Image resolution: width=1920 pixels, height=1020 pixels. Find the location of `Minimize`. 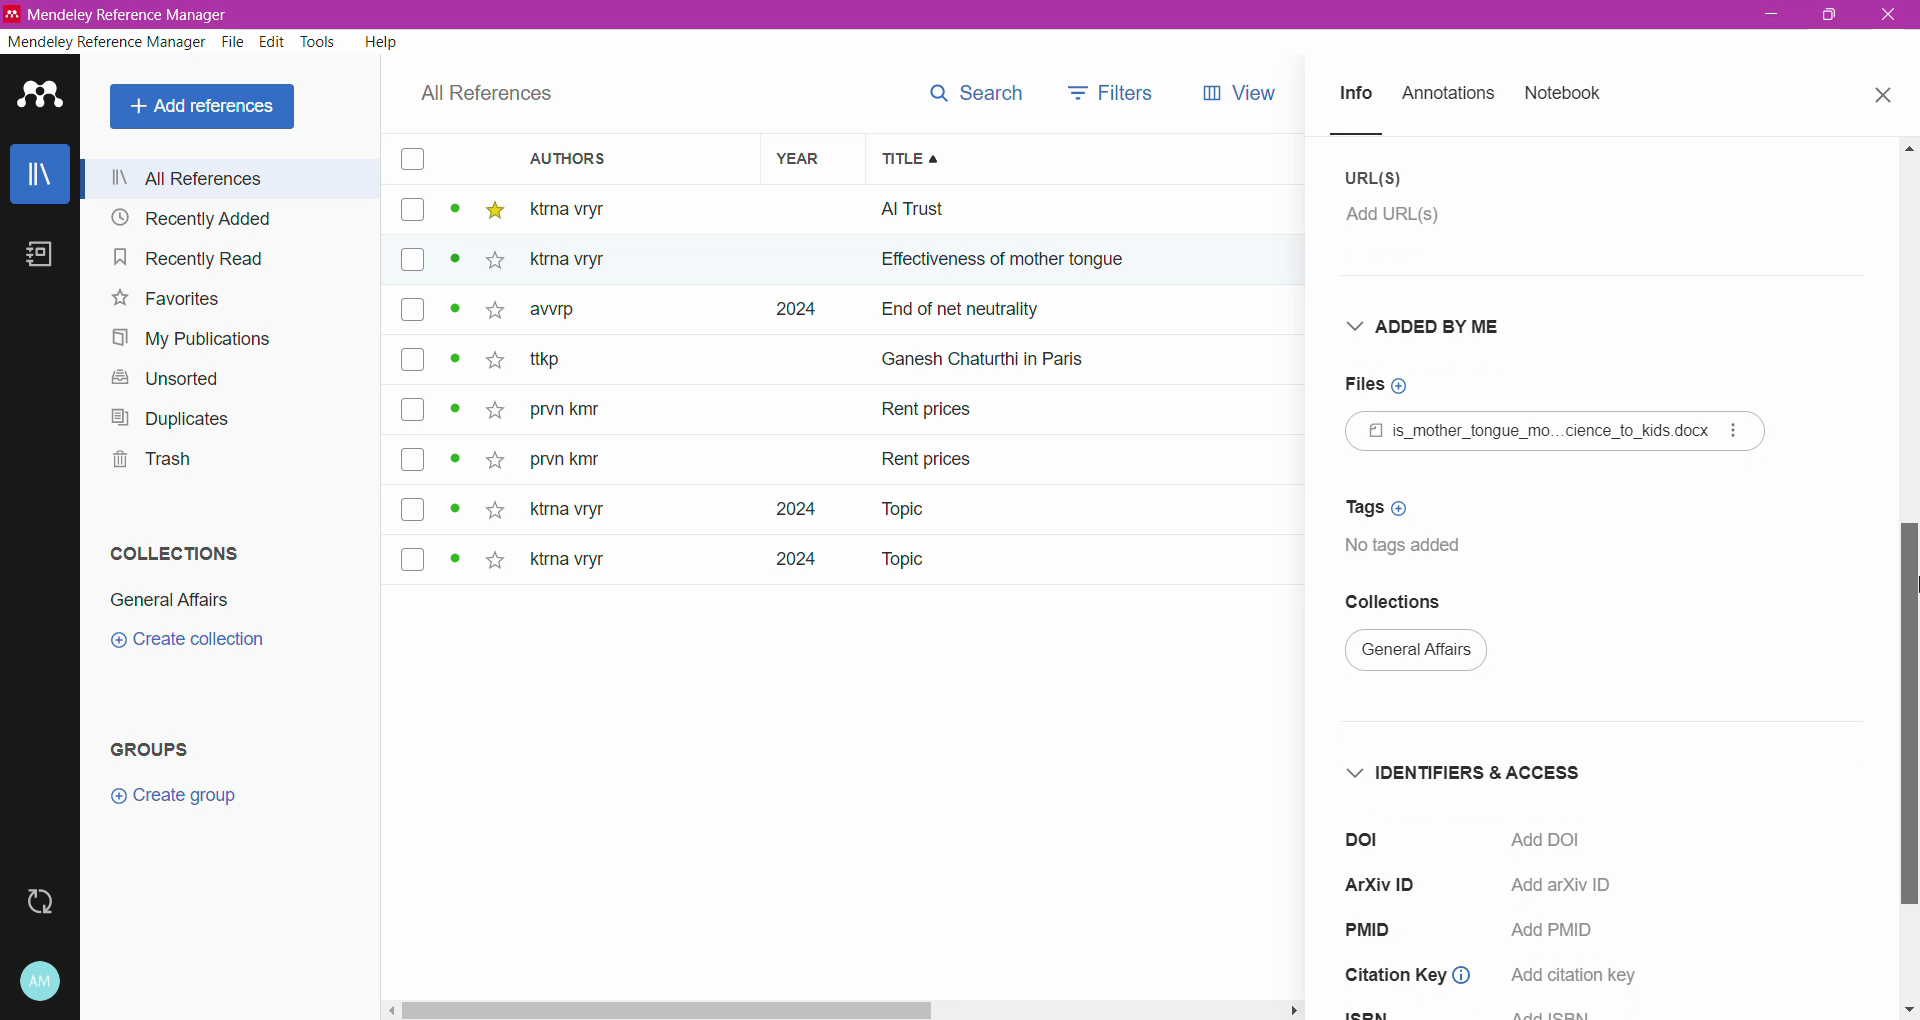

Minimize is located at coordinates (1774, 15).